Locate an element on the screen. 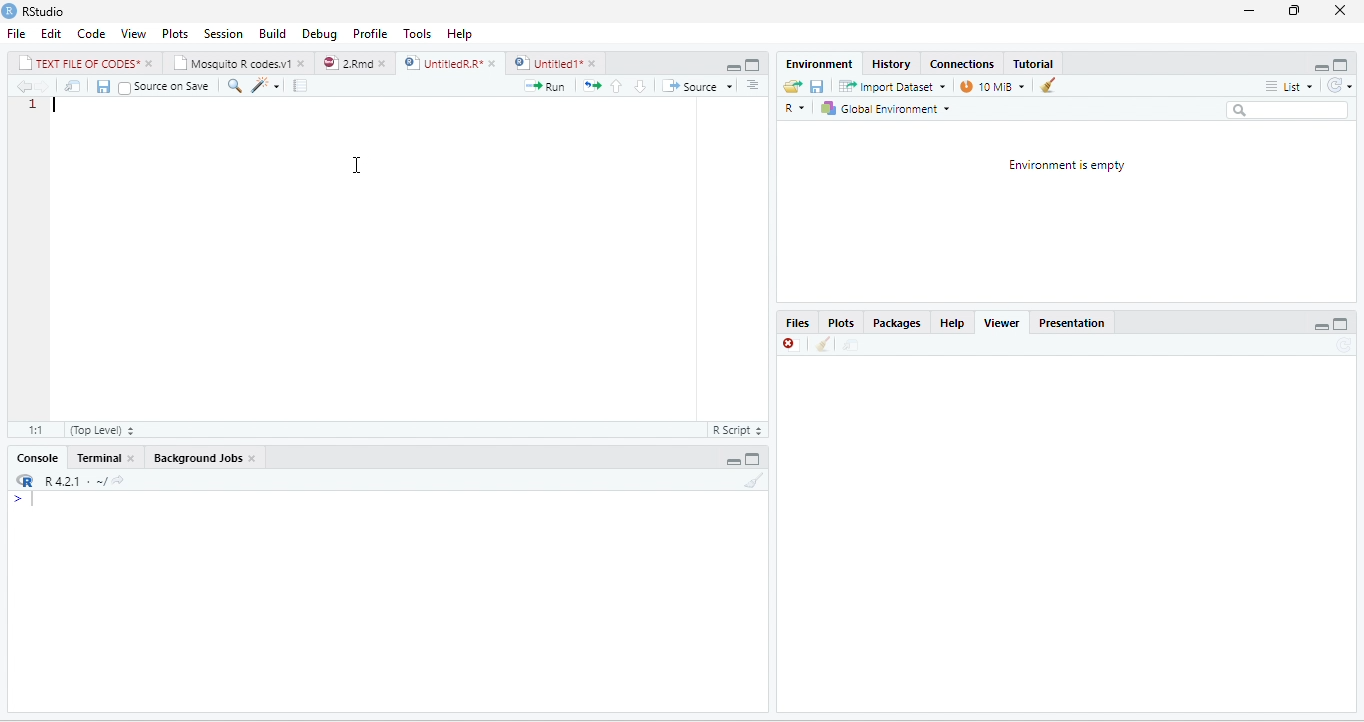 This screenshot has width=1364, height=722. View is located at coordinates (134, 32).